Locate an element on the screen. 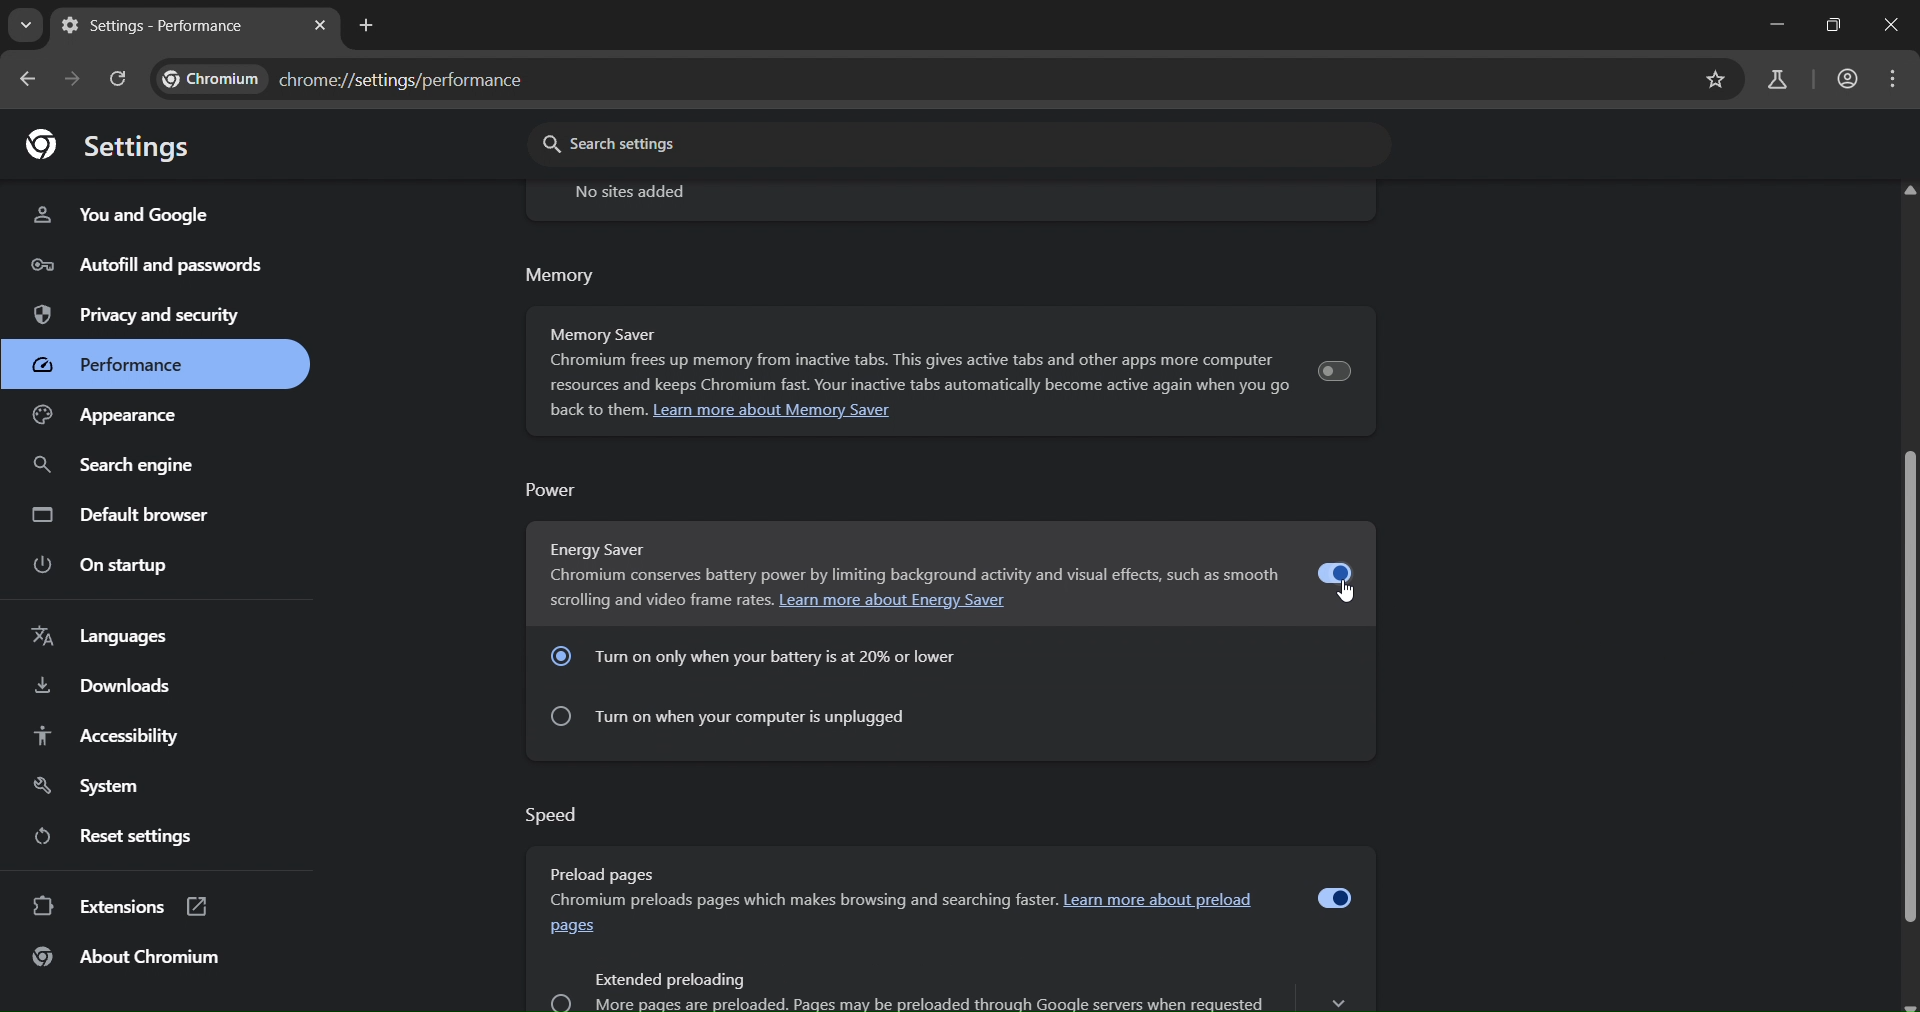  extended preloading is located at coordinates (670, 979).